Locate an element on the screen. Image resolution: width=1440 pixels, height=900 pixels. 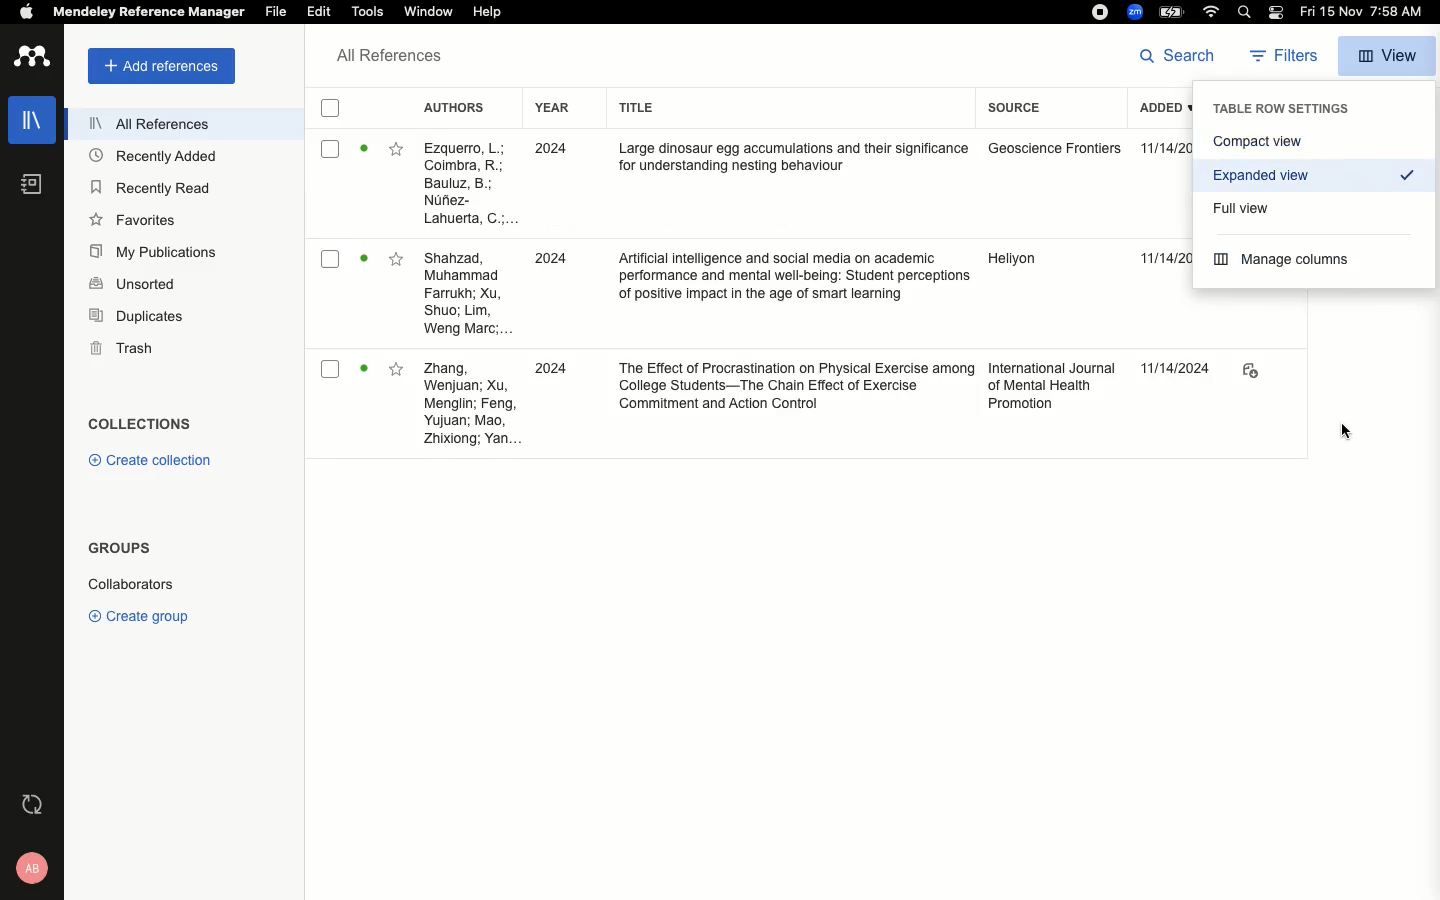
Active is located at coordinates (366, 367).